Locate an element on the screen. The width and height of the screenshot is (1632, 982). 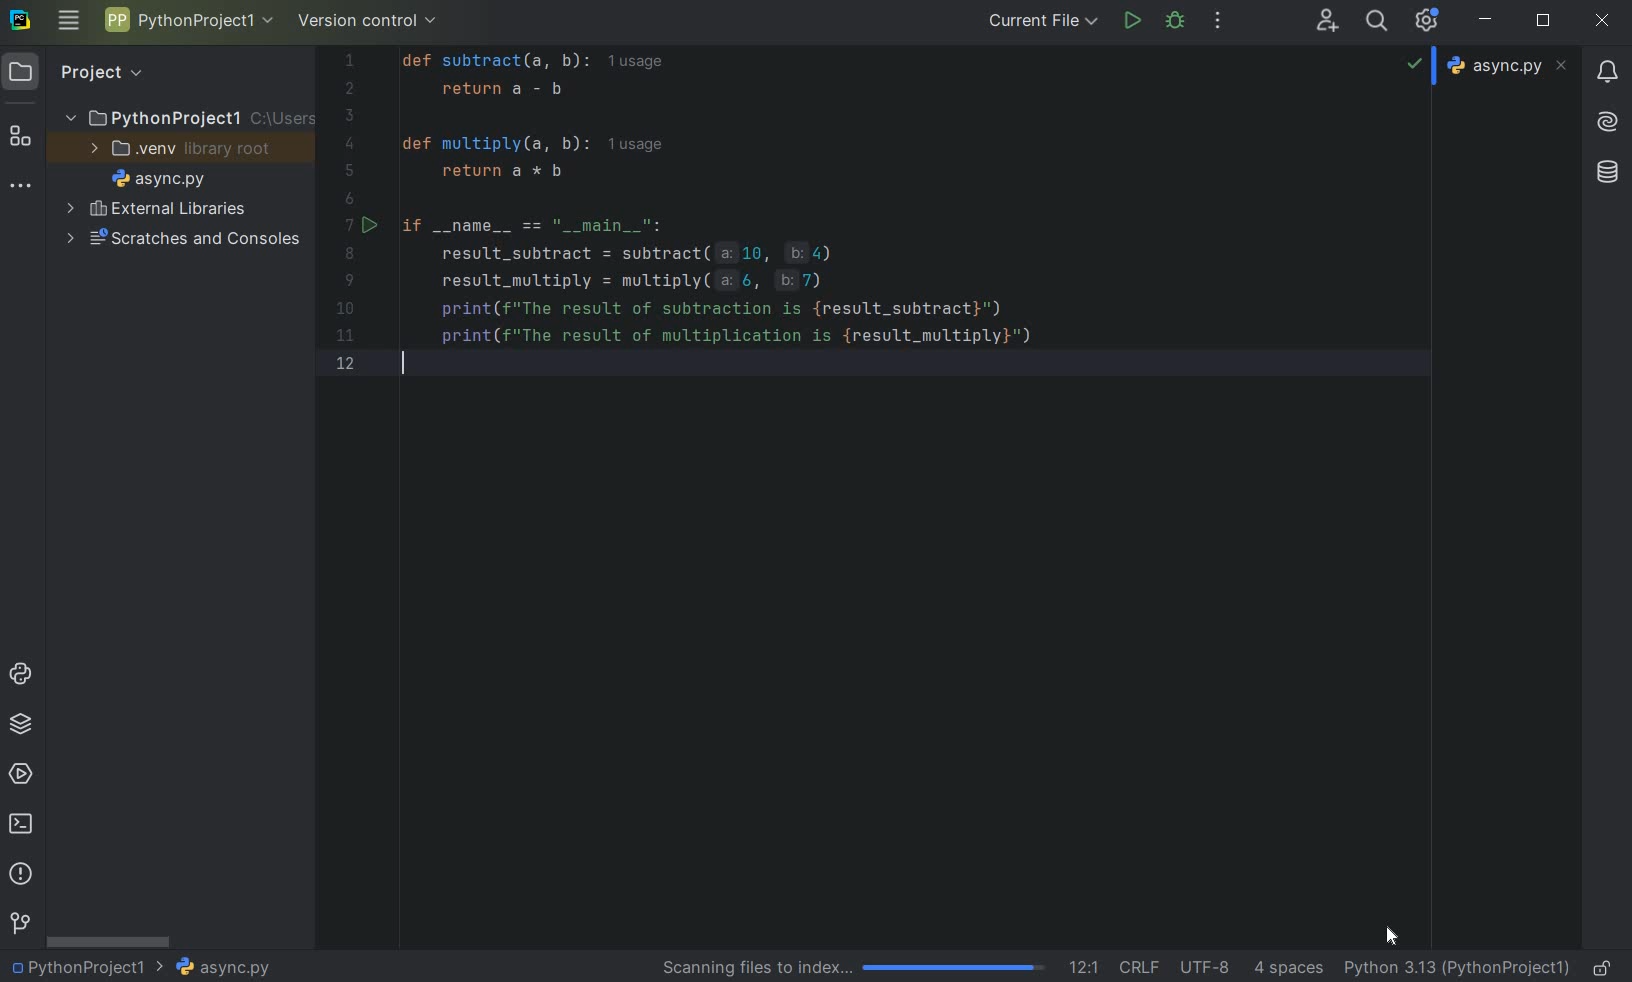
ide and project settings is located at coordinates (1427, 21).